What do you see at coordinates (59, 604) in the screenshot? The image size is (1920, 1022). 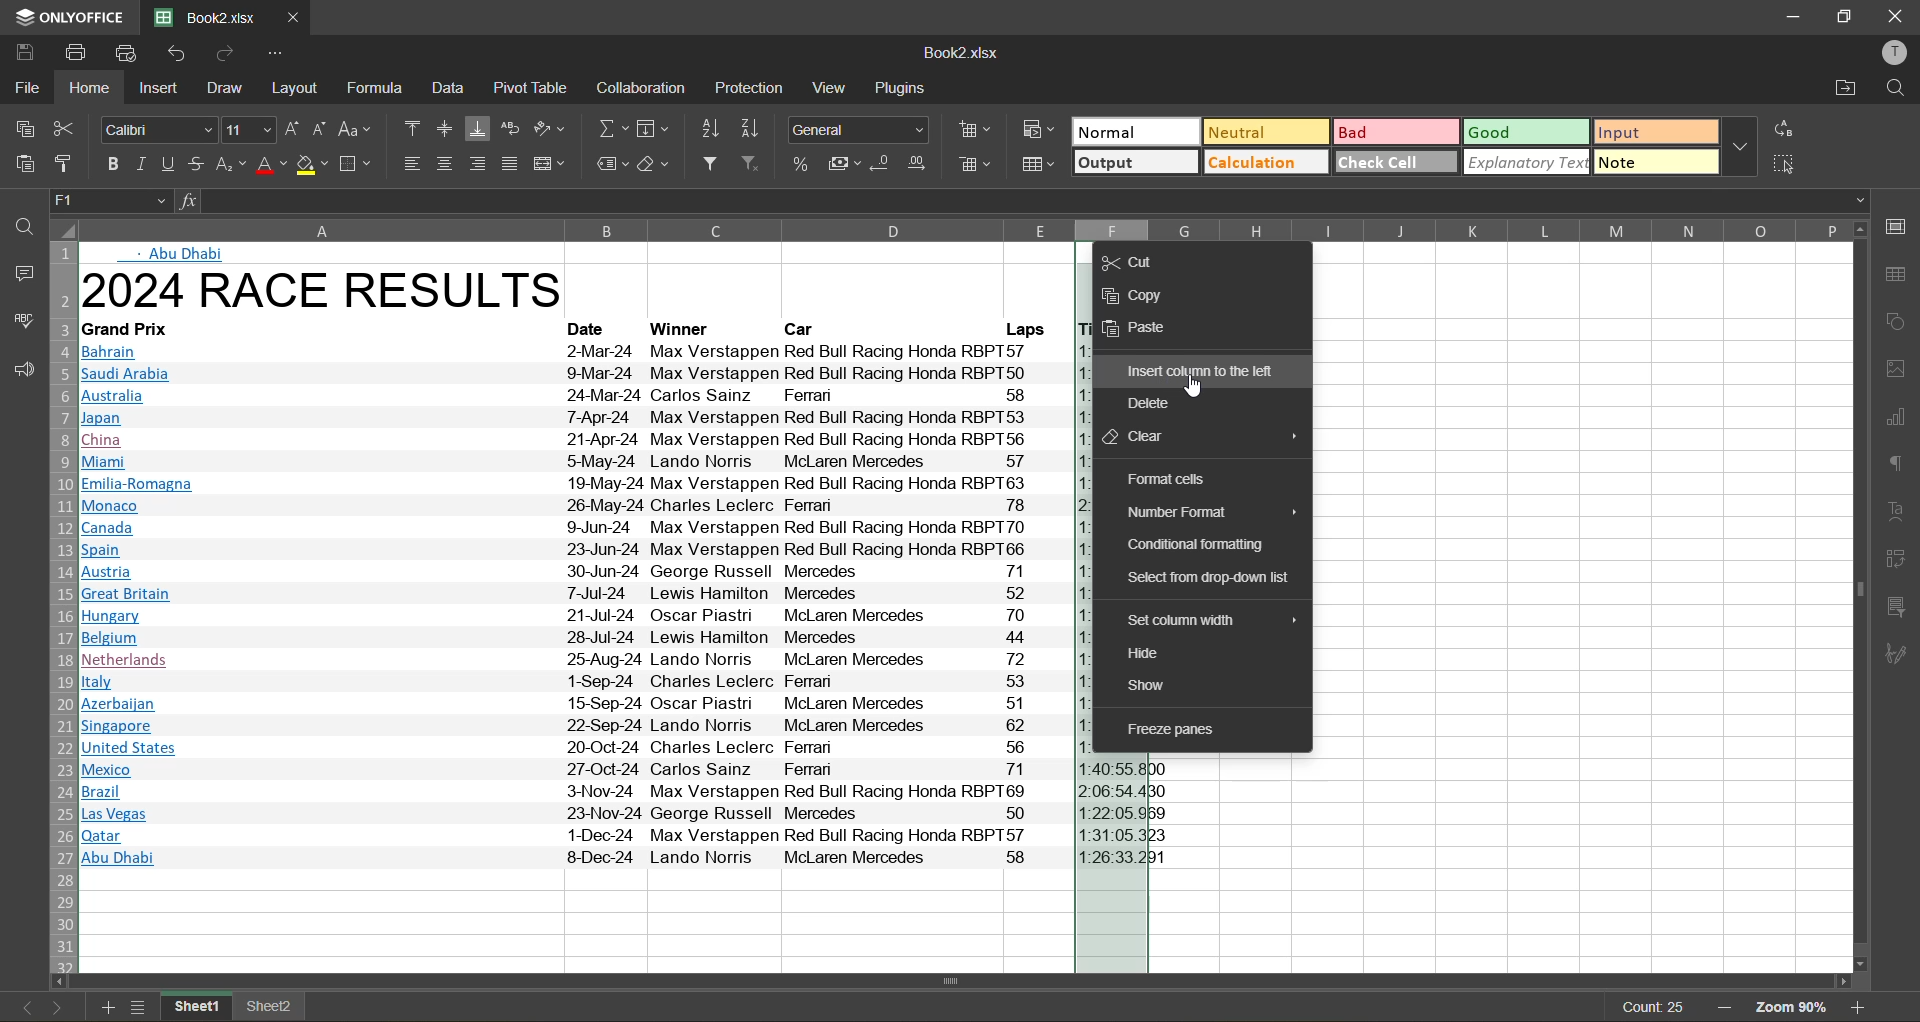 I see `row numbers` at bounding box center [59, 604].